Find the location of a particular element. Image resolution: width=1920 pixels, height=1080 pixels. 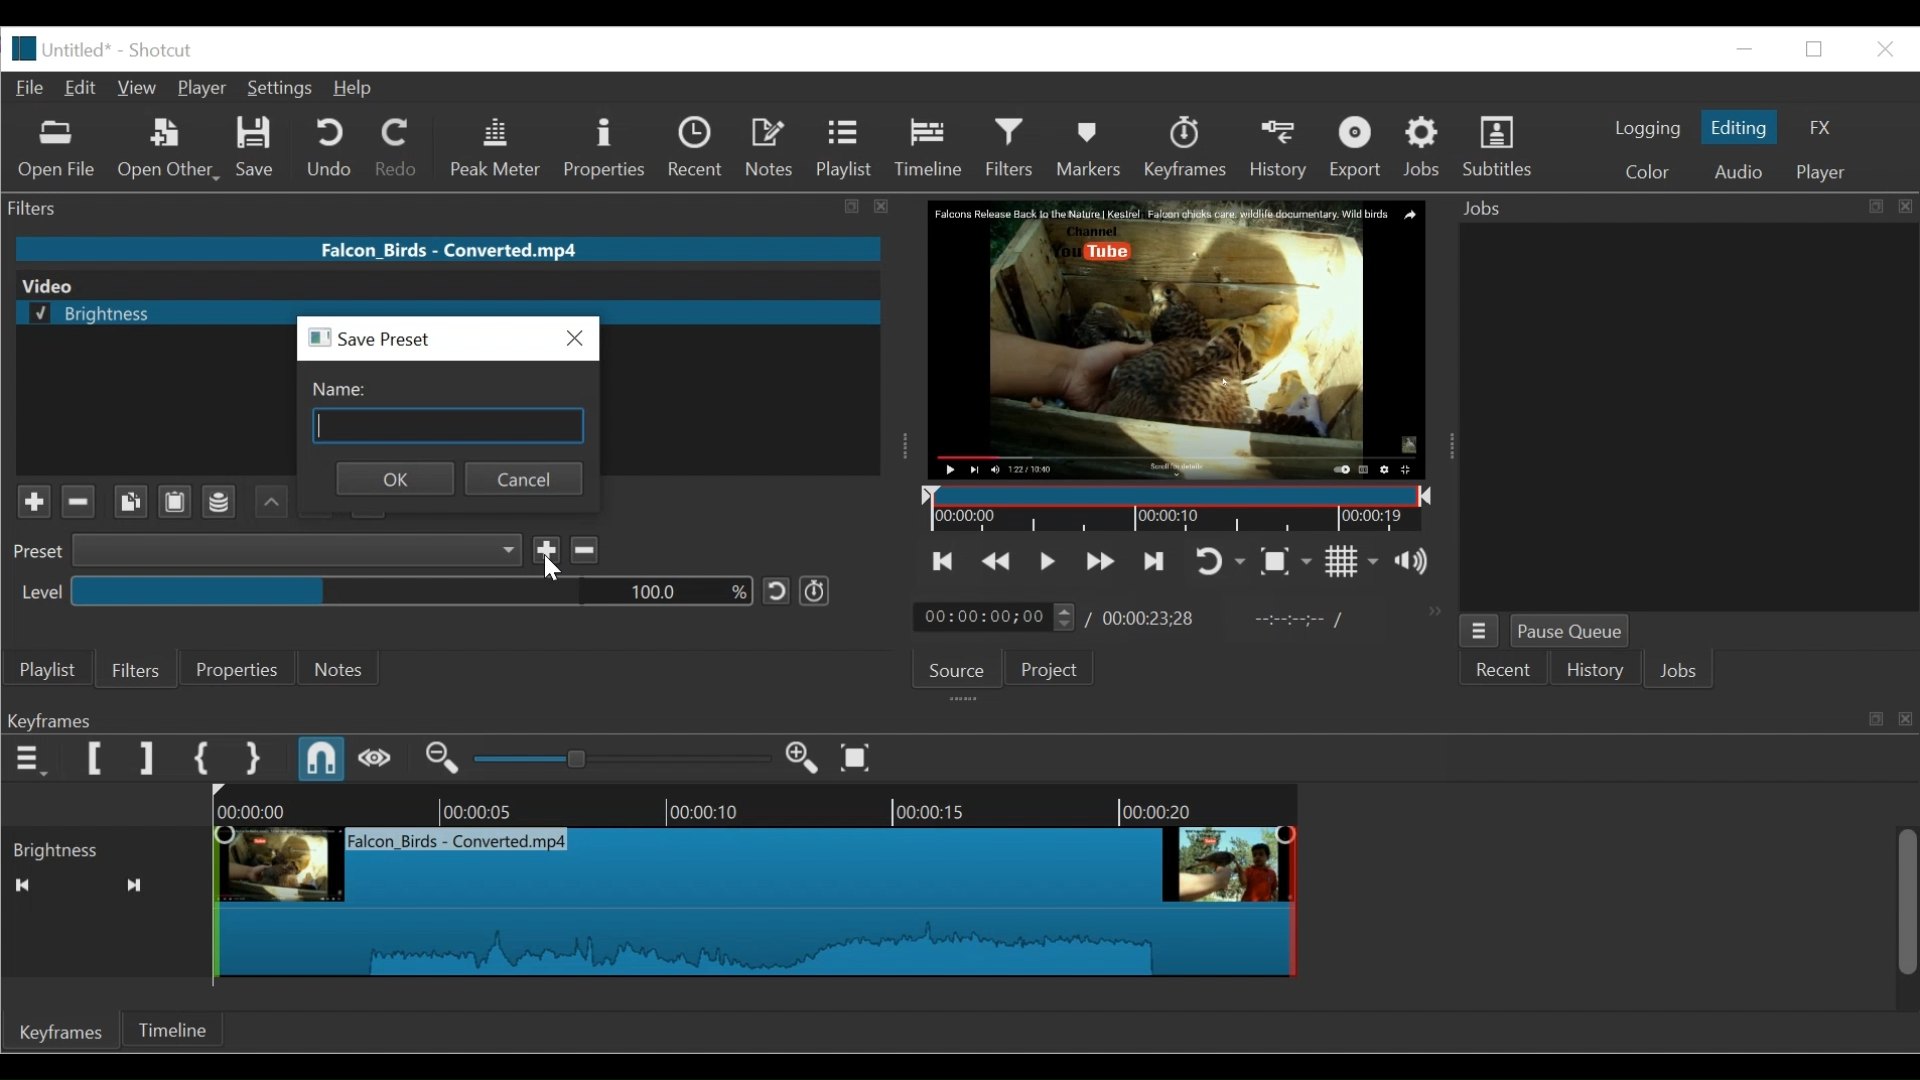

Toggle play or pause (space) is located at coordinates (1047, 561).